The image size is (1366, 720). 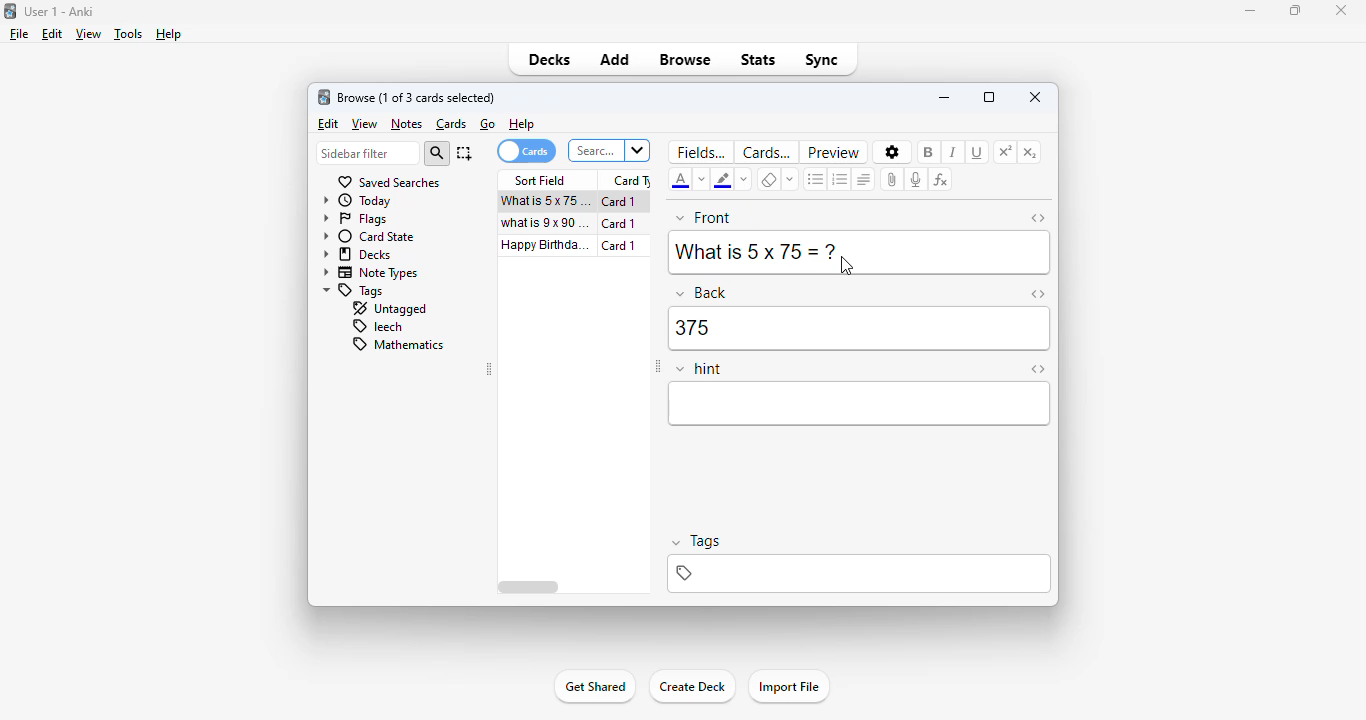 What do you see at coordinates (859, 329) in the screenshot?
I see `375` at bounding box center [859, 329].